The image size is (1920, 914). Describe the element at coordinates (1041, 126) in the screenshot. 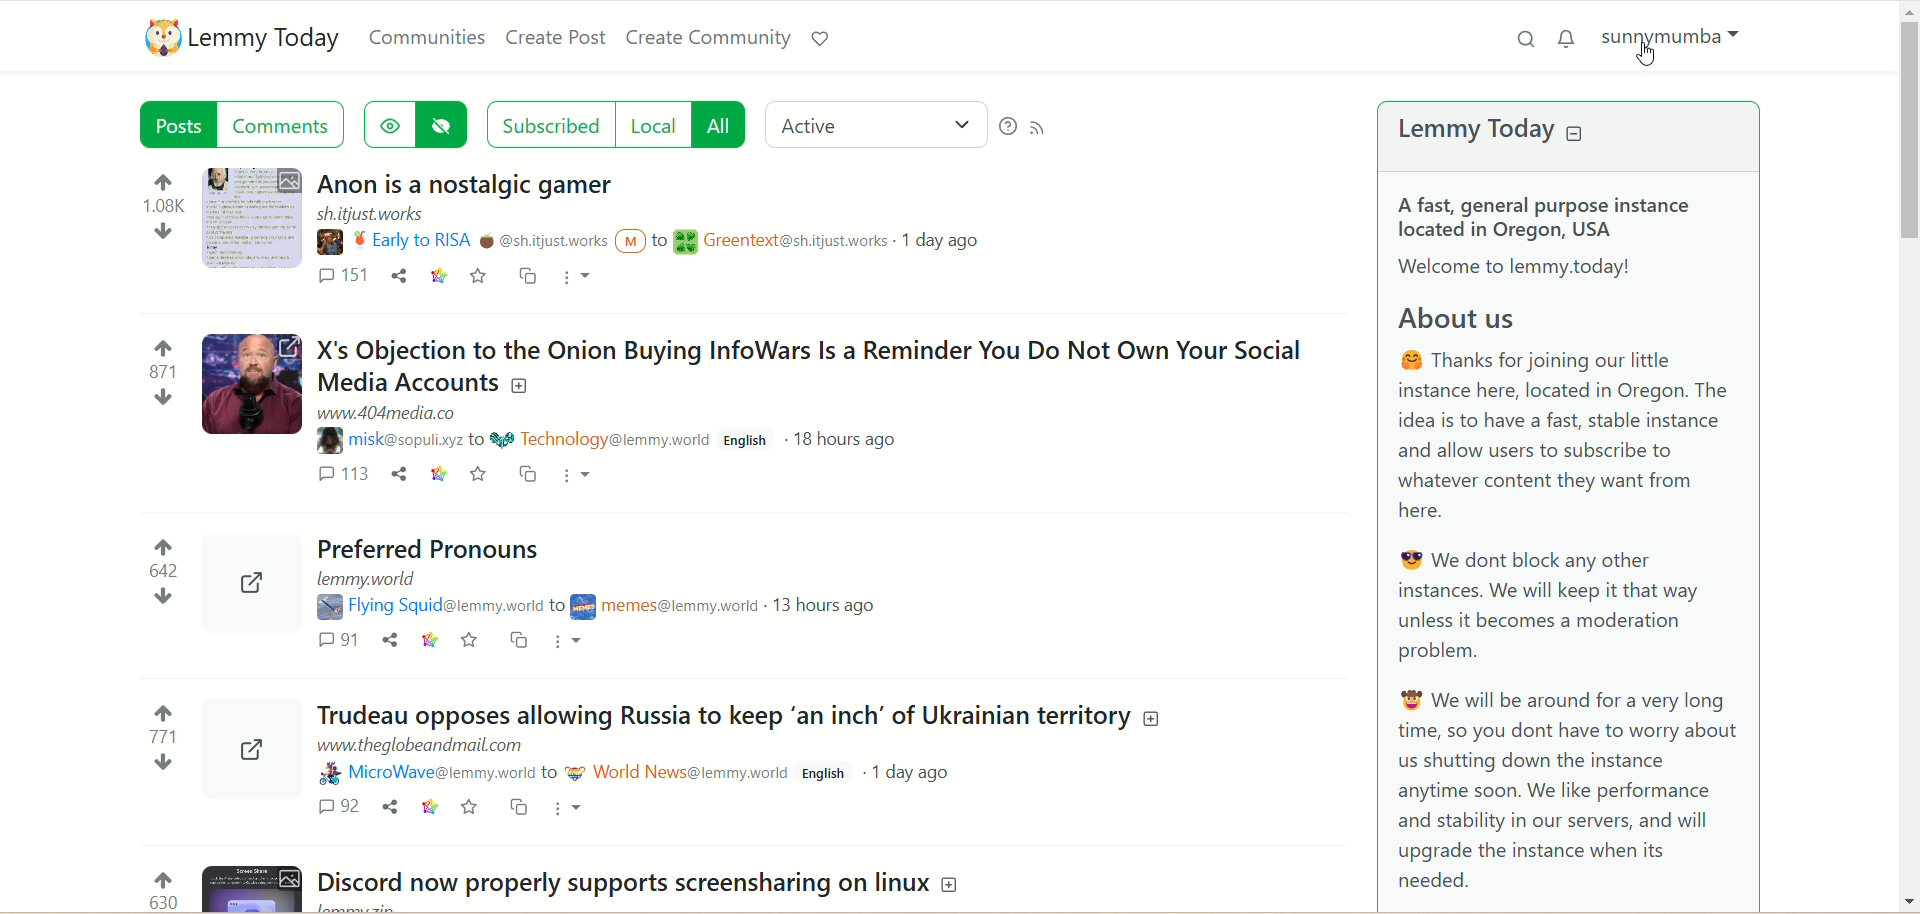

I see `RSS` at that location.